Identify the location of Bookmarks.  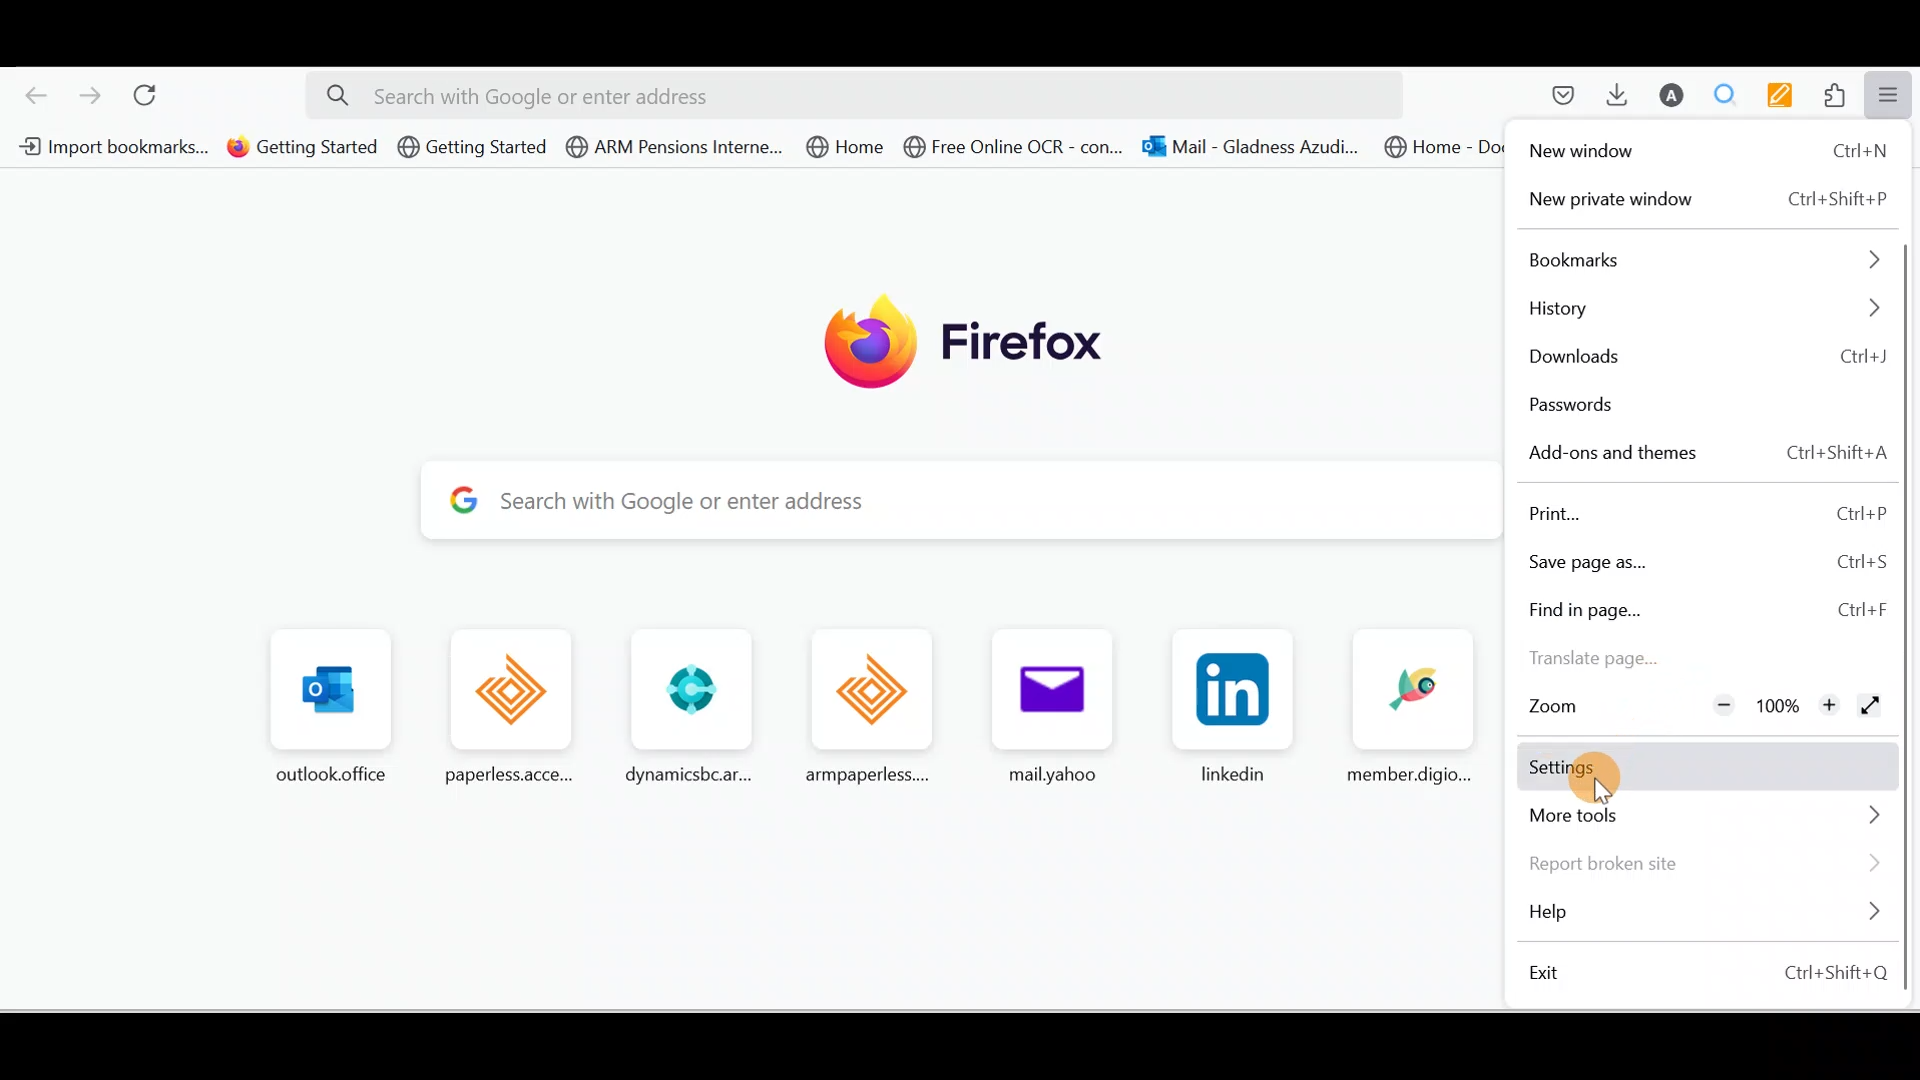
(1696, 260).